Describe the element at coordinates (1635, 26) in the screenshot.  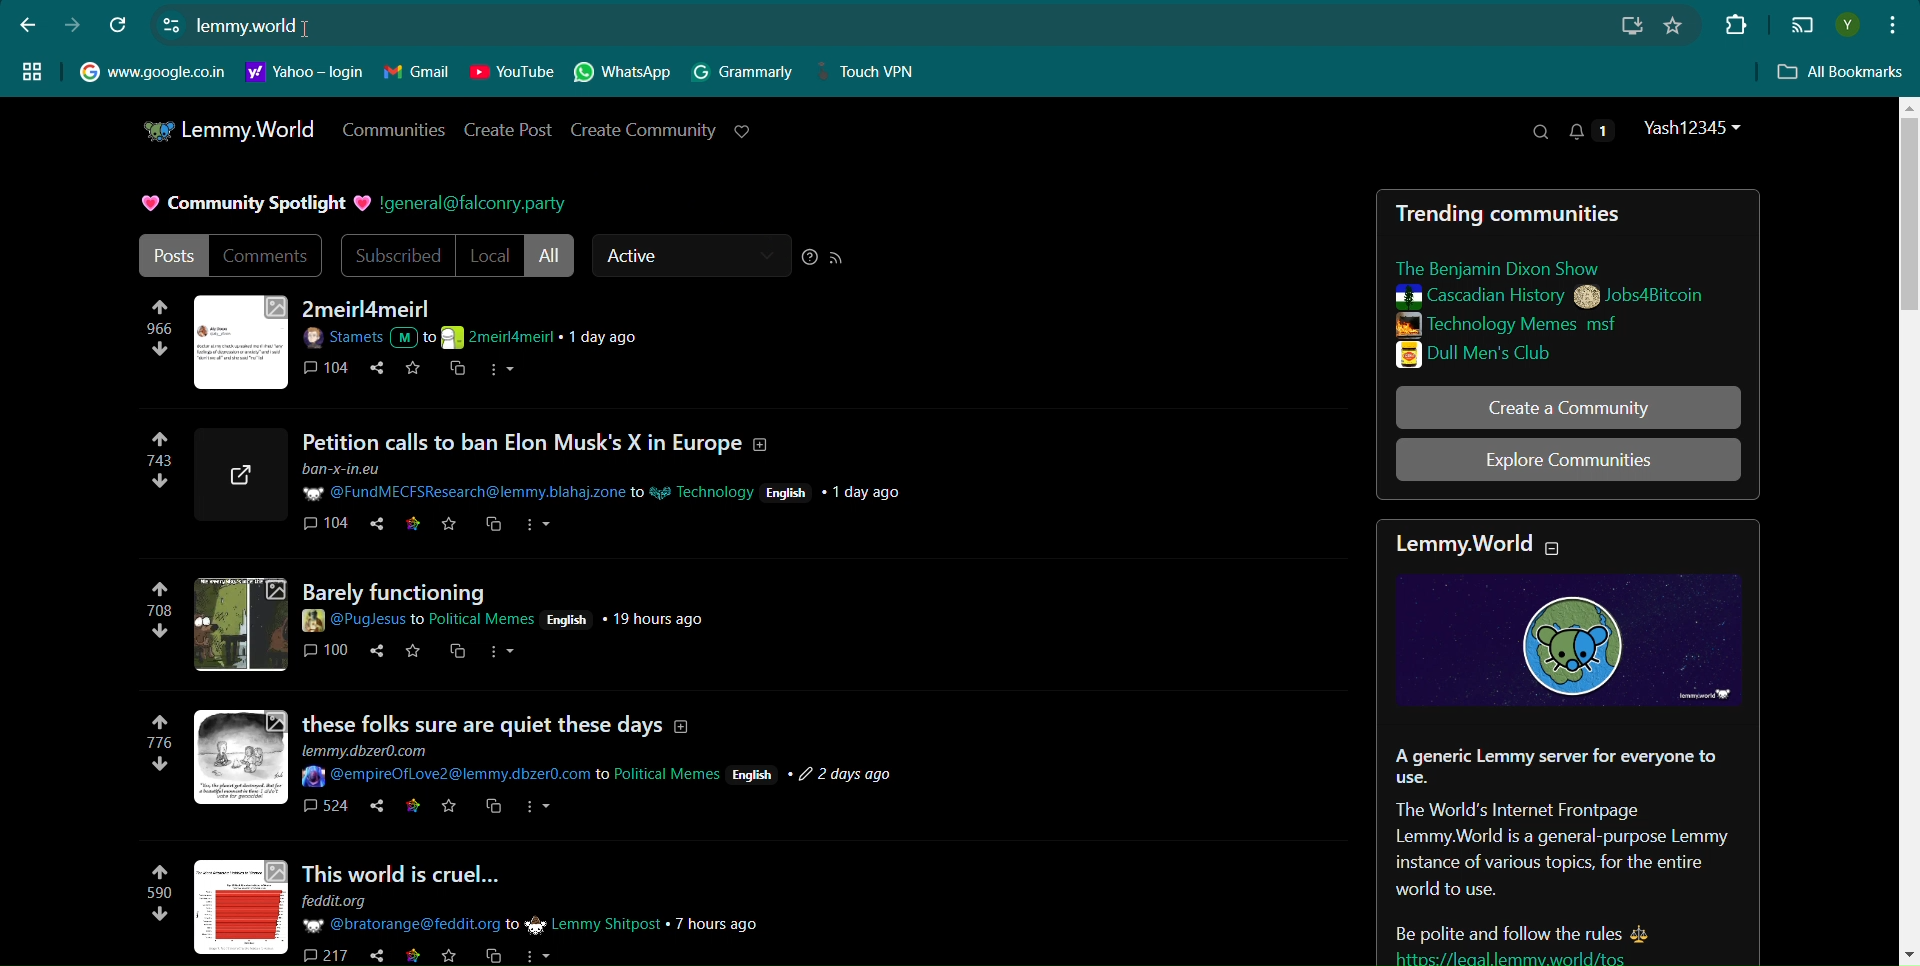
I see `Install Lemmy.world` at that location.